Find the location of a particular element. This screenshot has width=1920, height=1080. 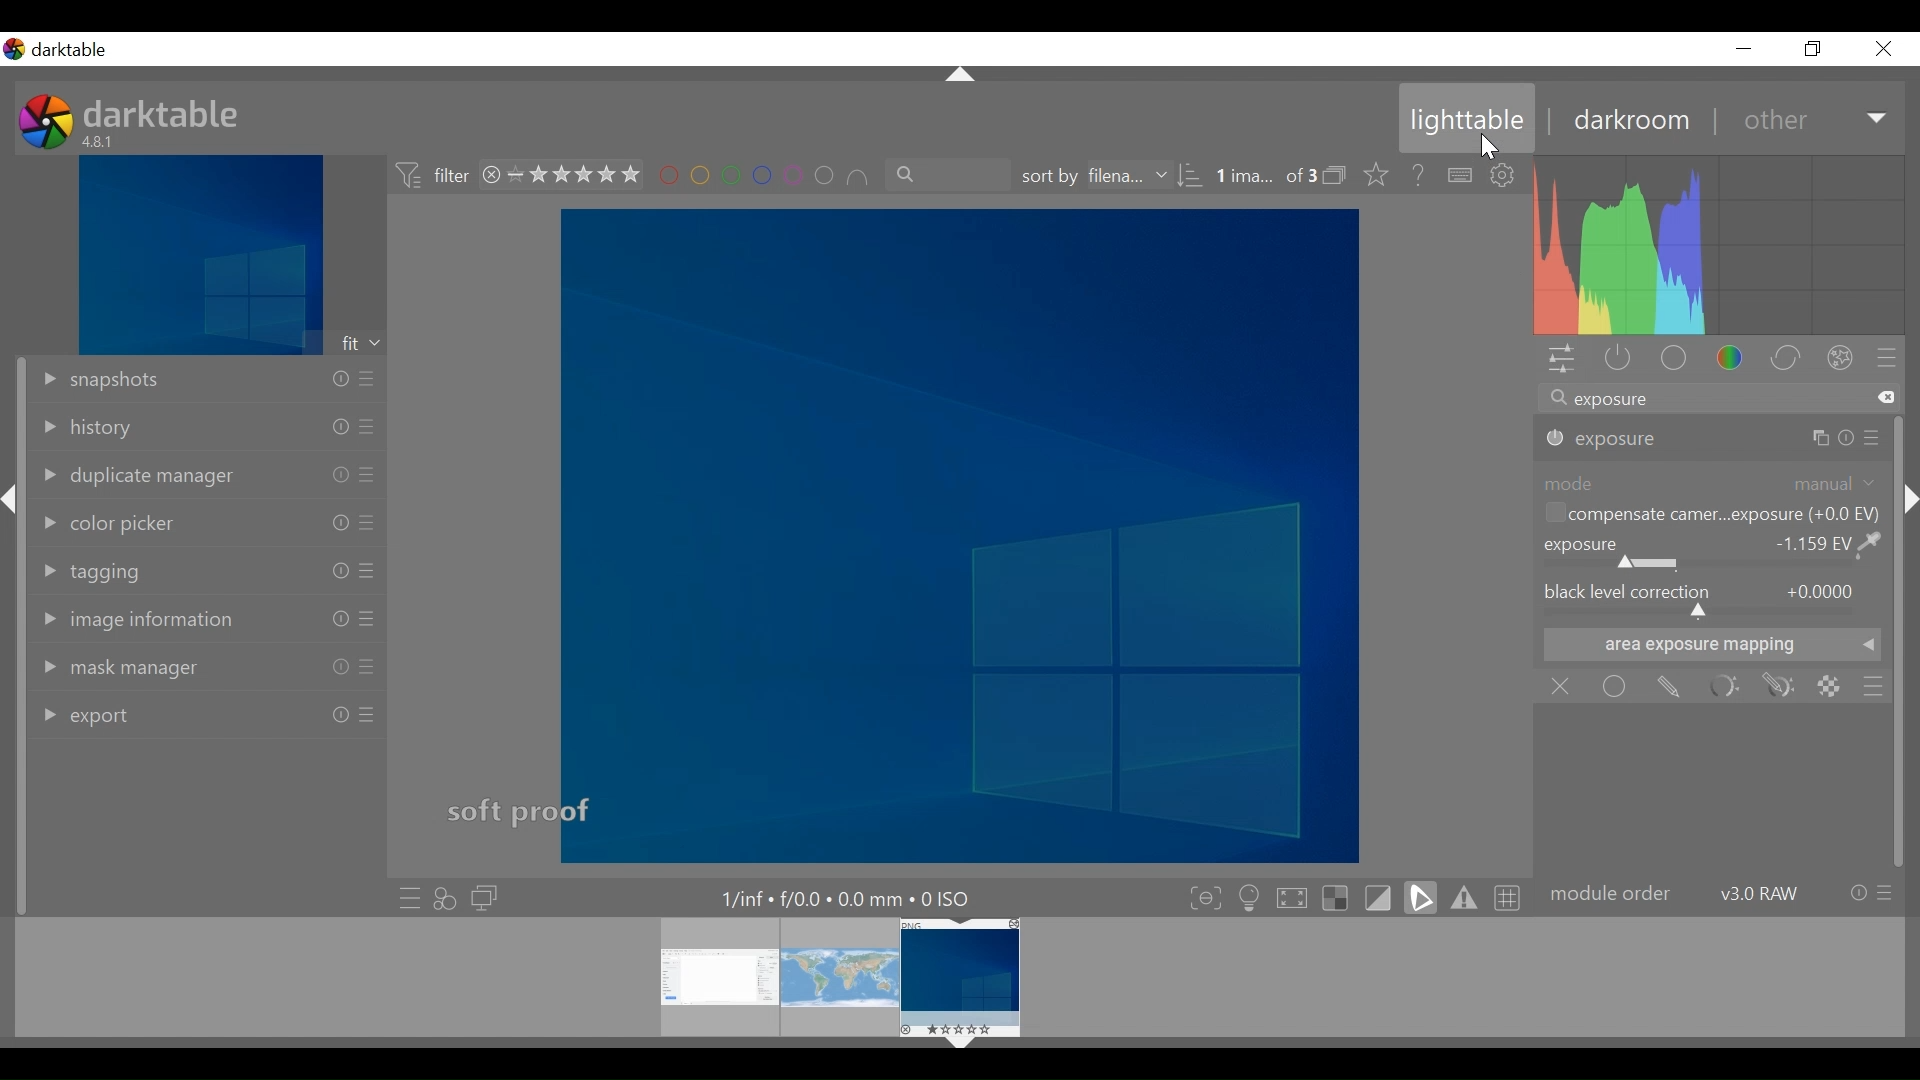

presets is located at coordinates (1888, 360).